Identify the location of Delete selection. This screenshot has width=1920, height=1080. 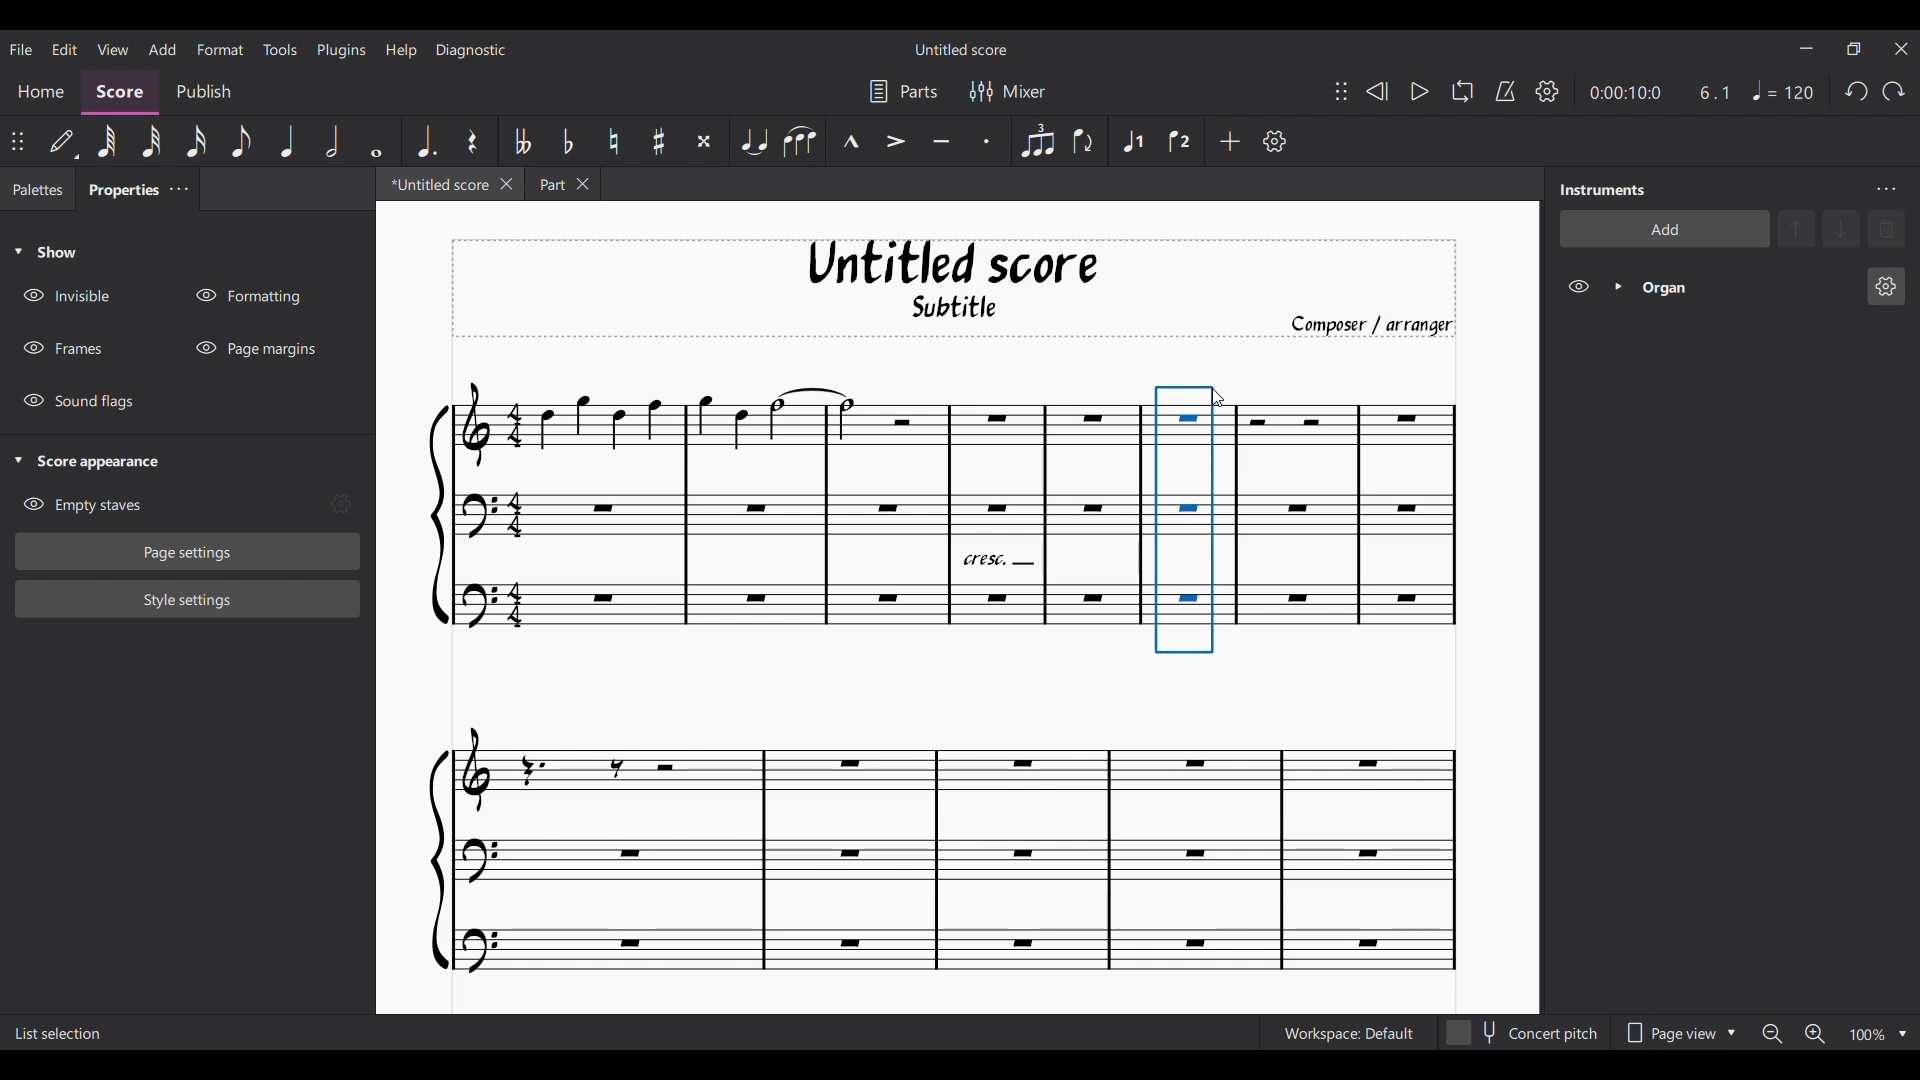
(1886, 229).